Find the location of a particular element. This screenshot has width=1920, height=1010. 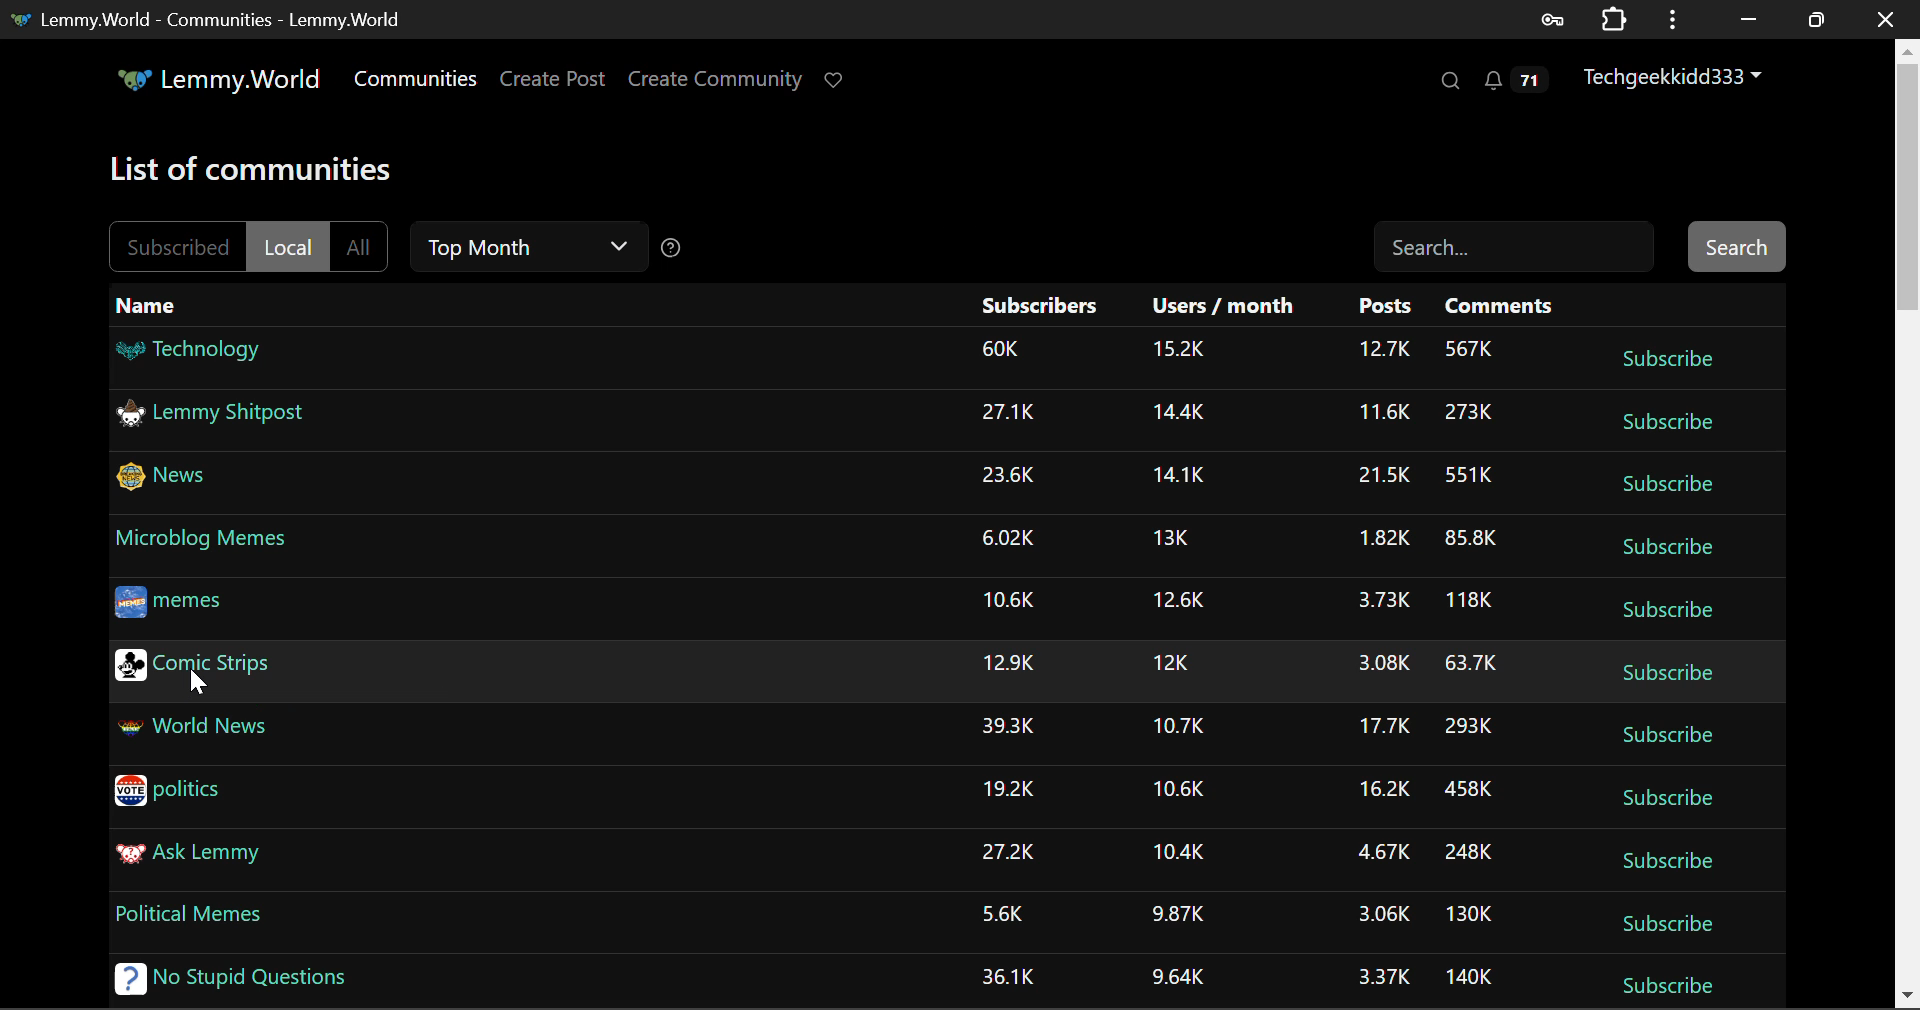

Top Month is located at coordinates (530, 247).